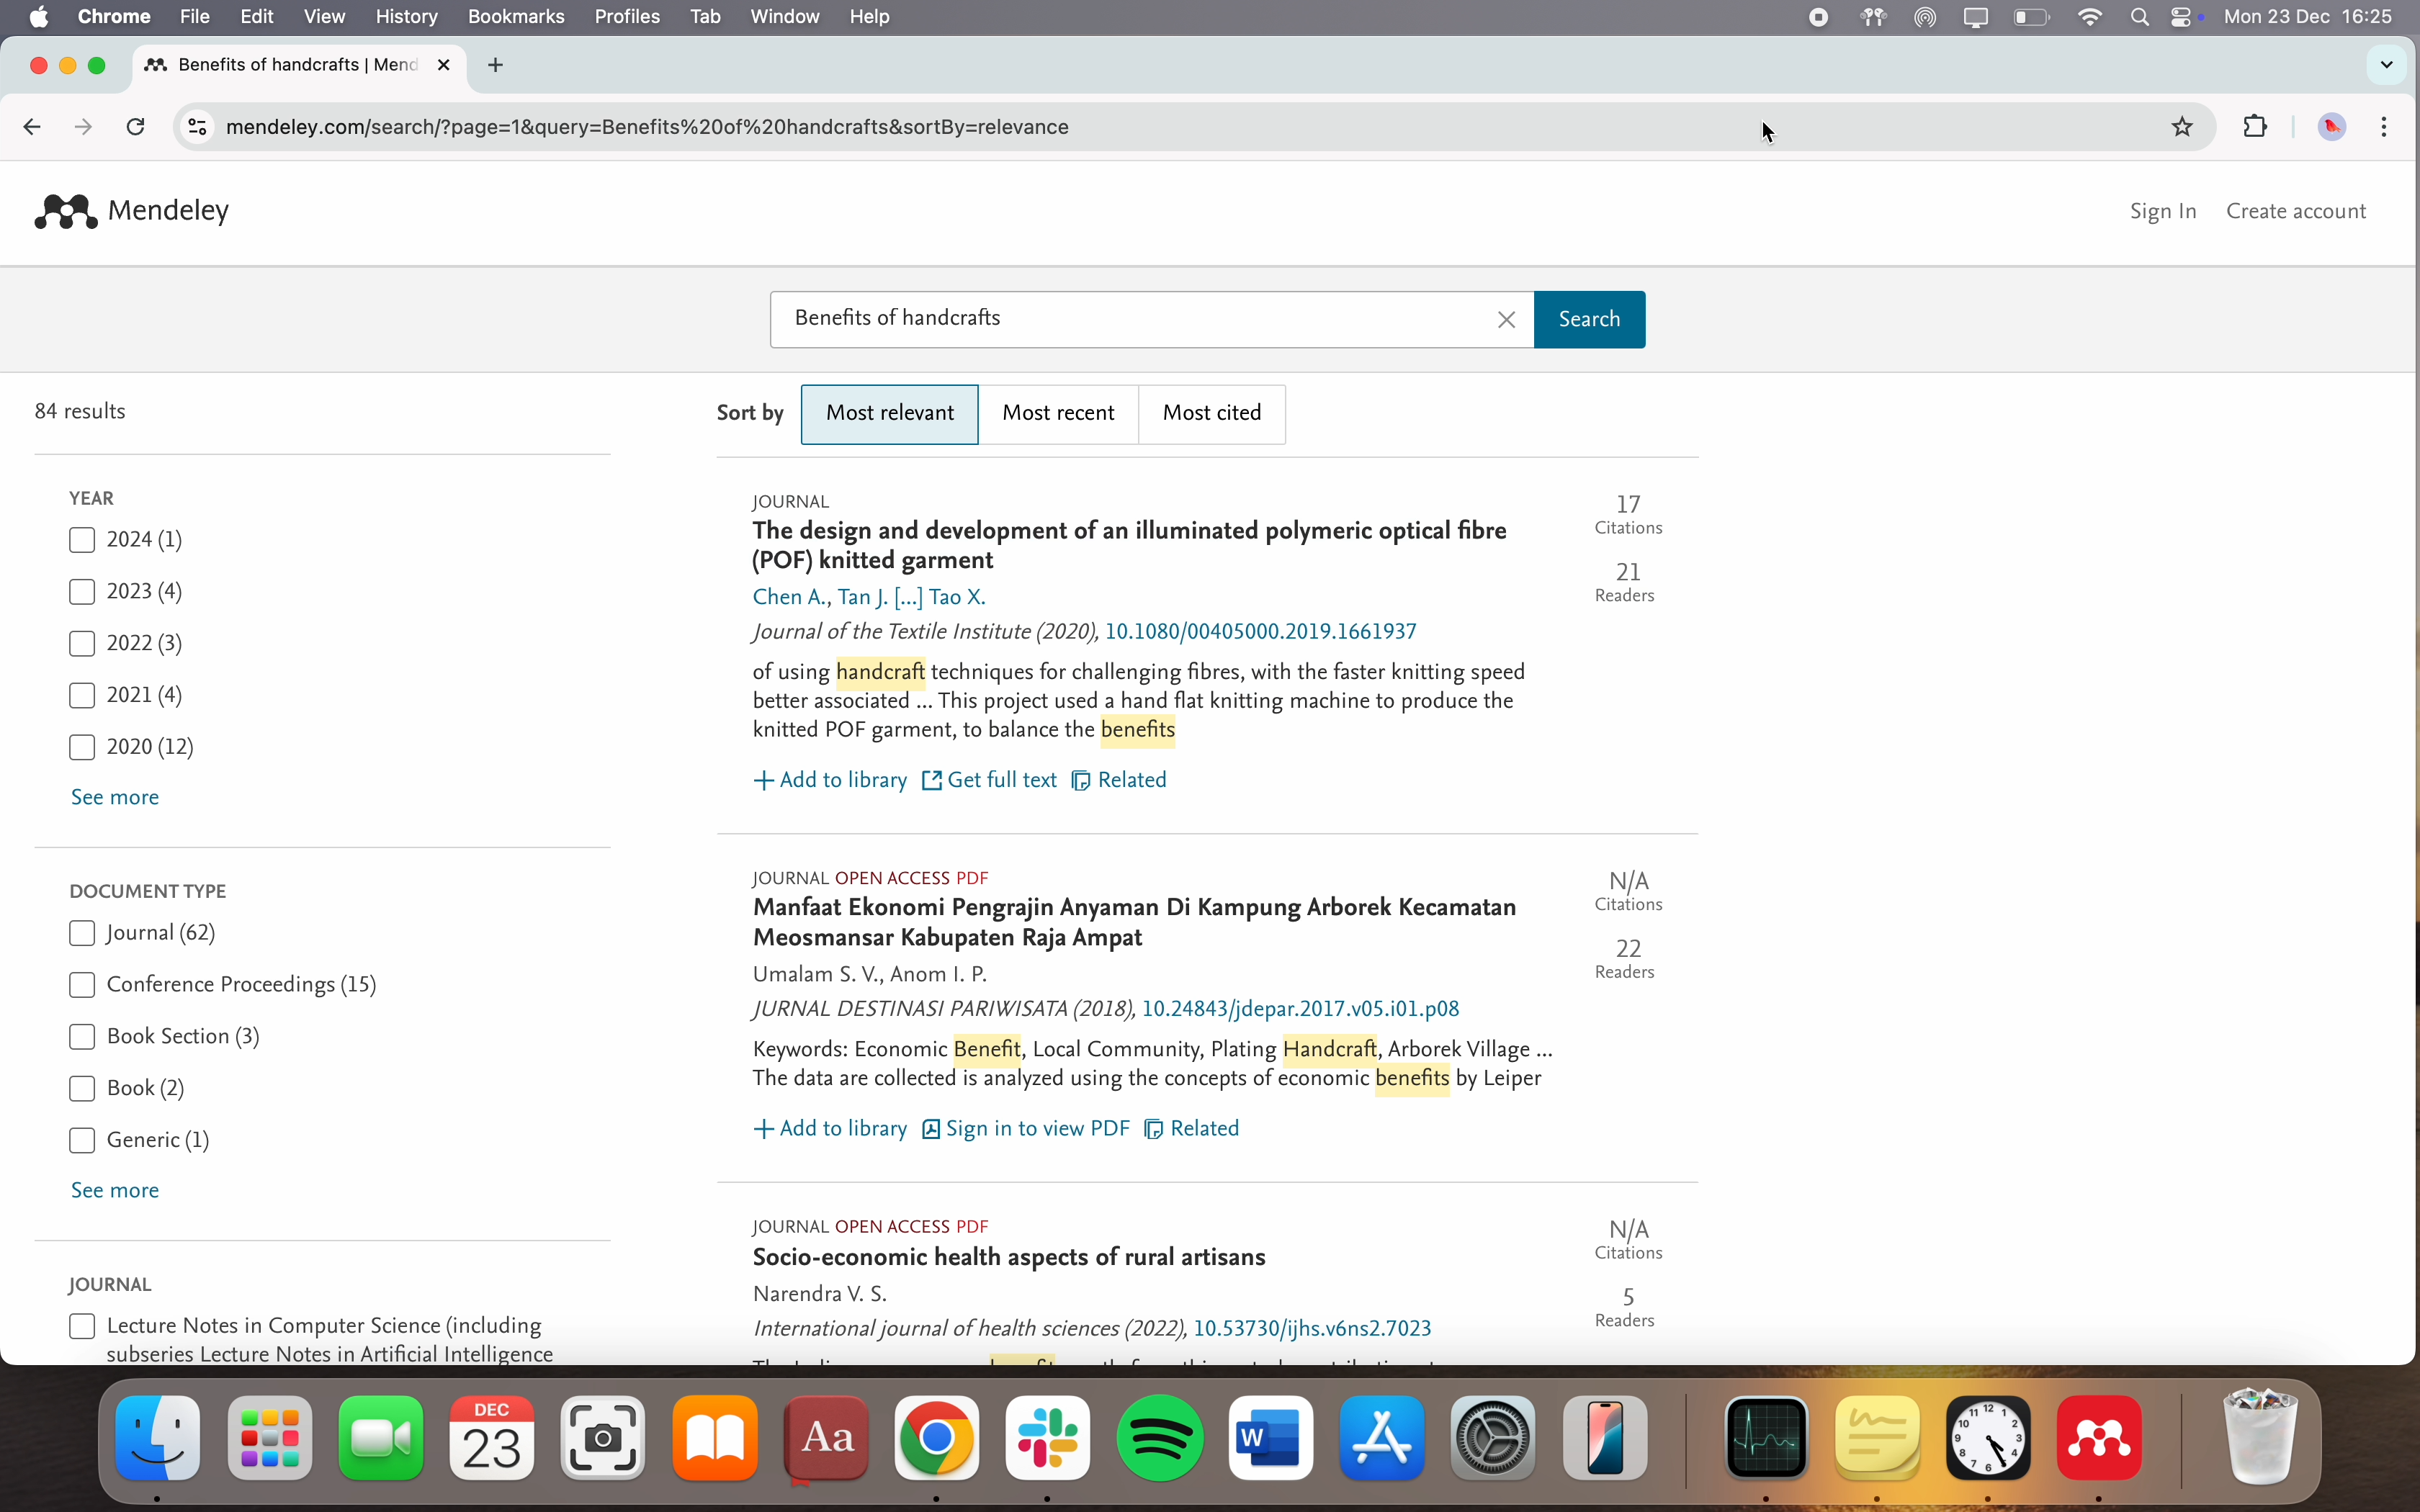 This screenshot has width=2420, height=1512. Describe the element at coordinates (224, 987) in the screenshot. I see `conference proceedings` at that location.